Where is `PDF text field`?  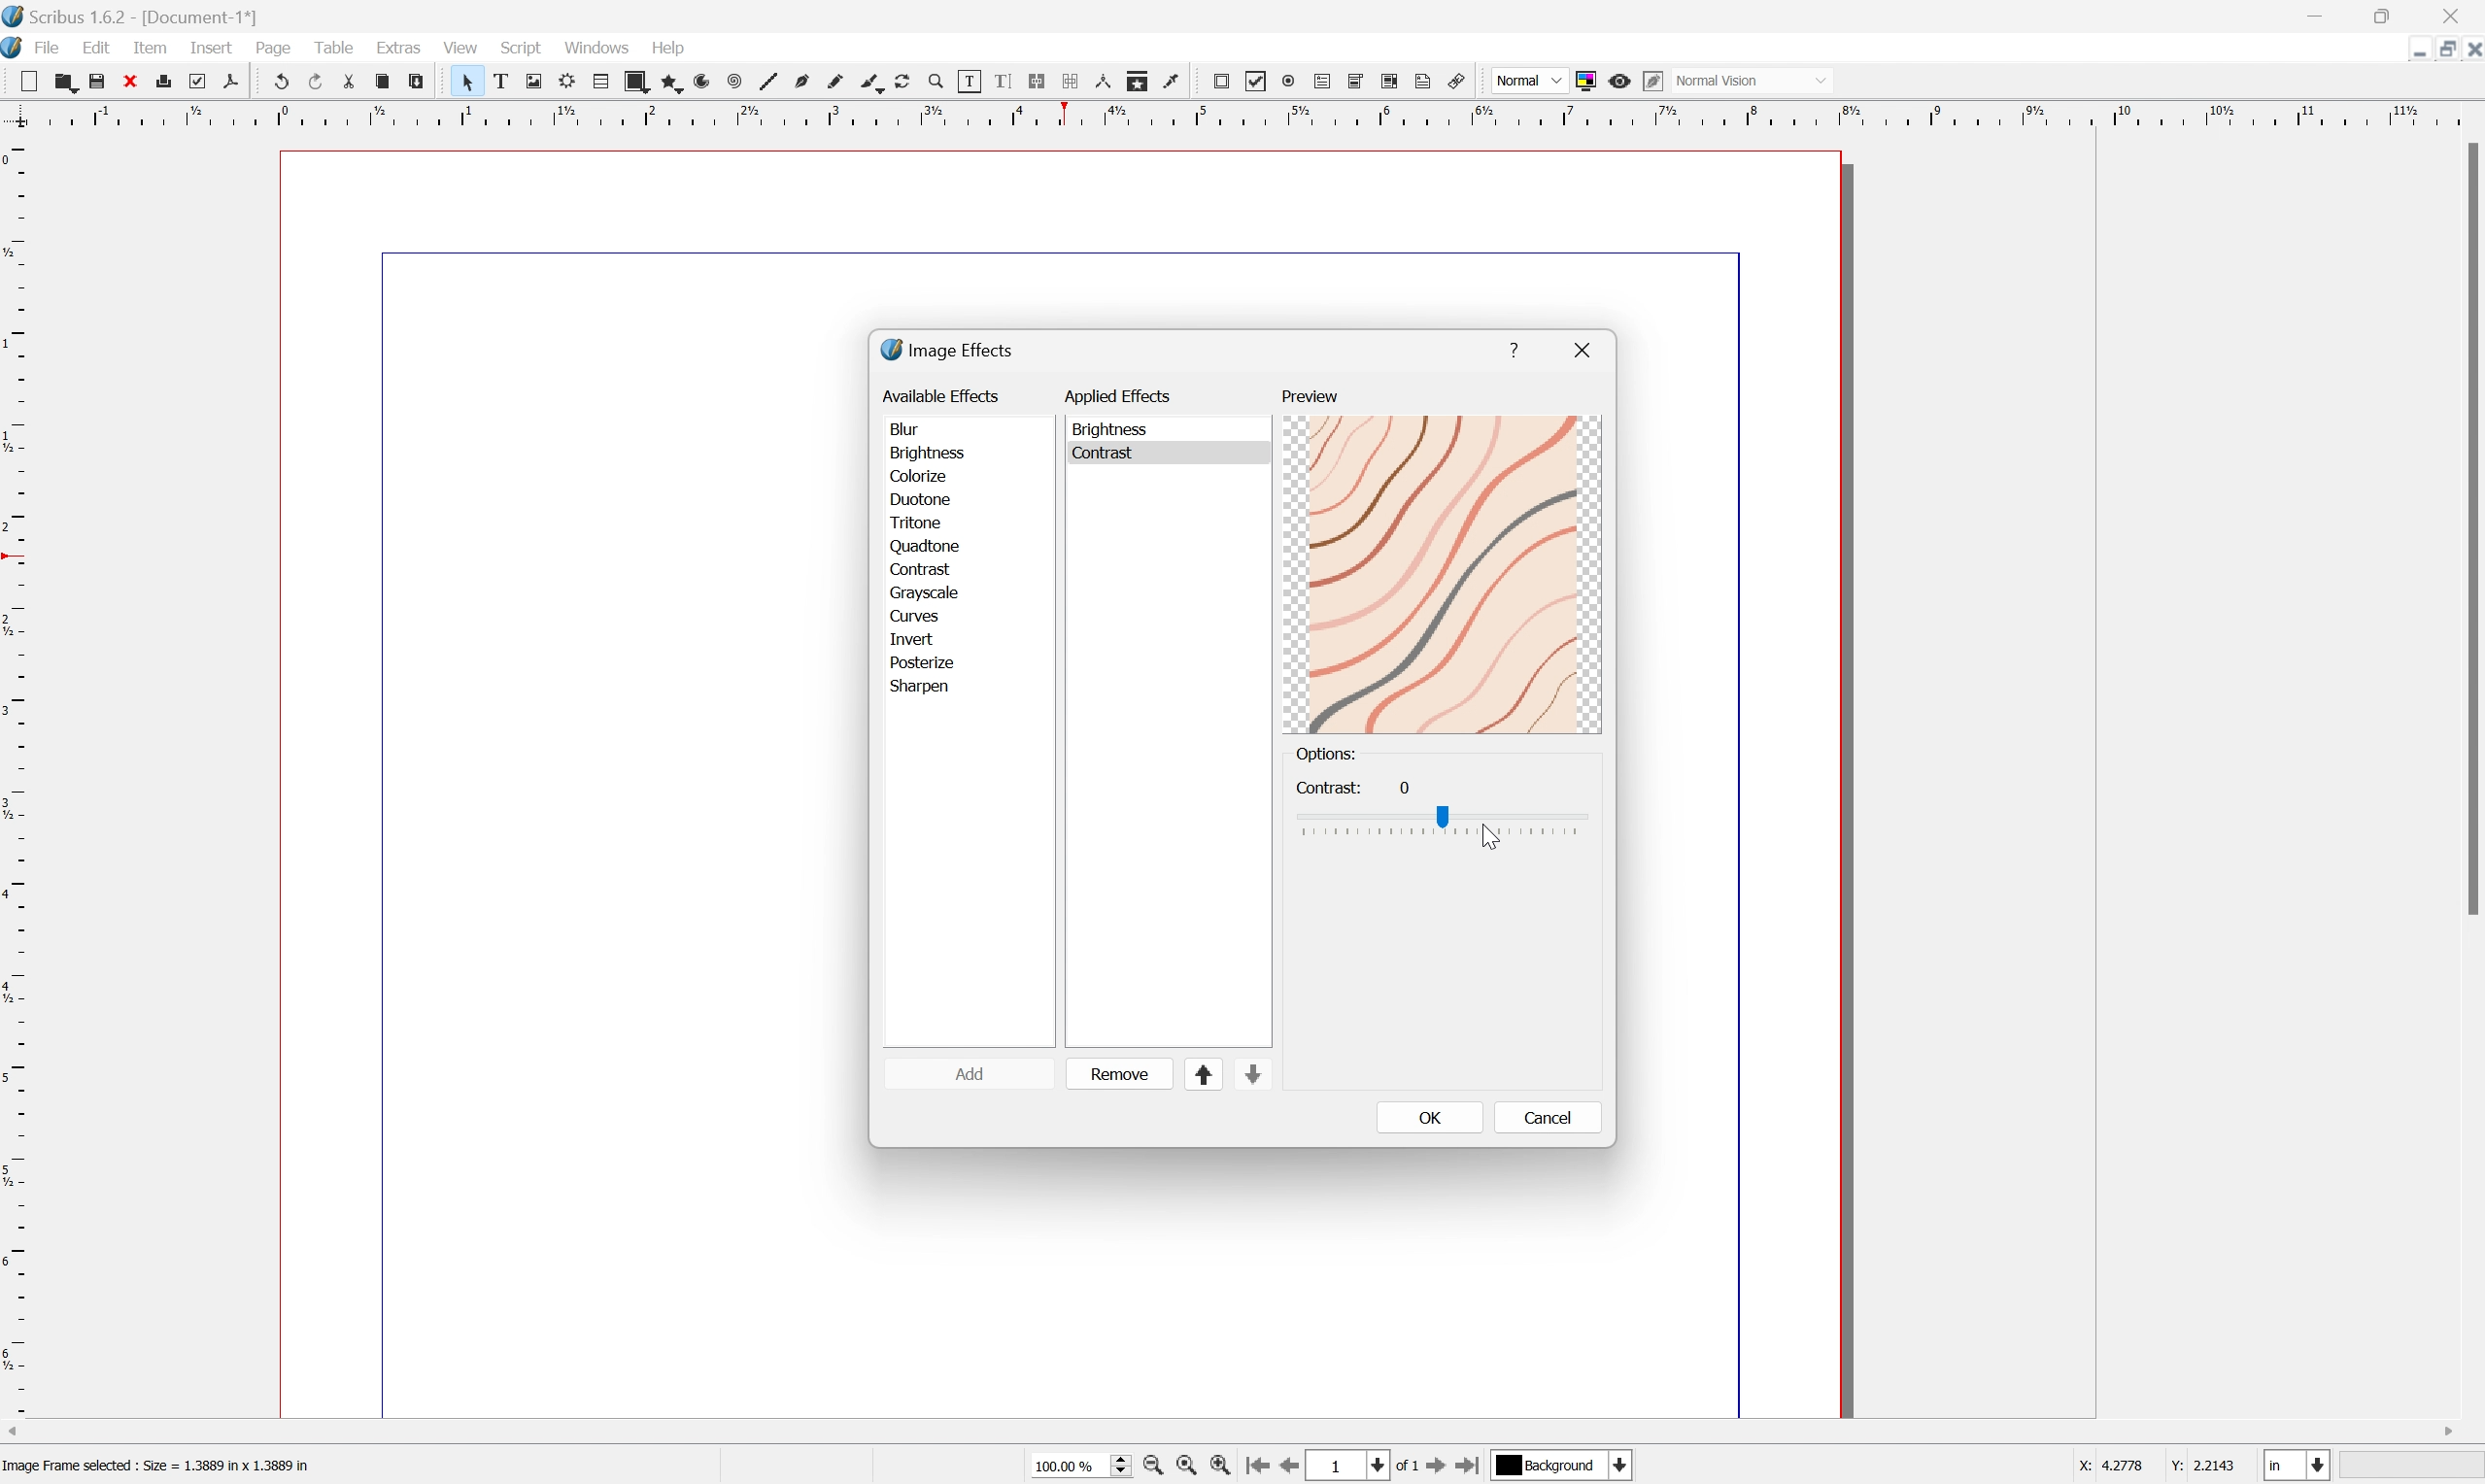
PDF text field is located at coordinates (1320, 83).